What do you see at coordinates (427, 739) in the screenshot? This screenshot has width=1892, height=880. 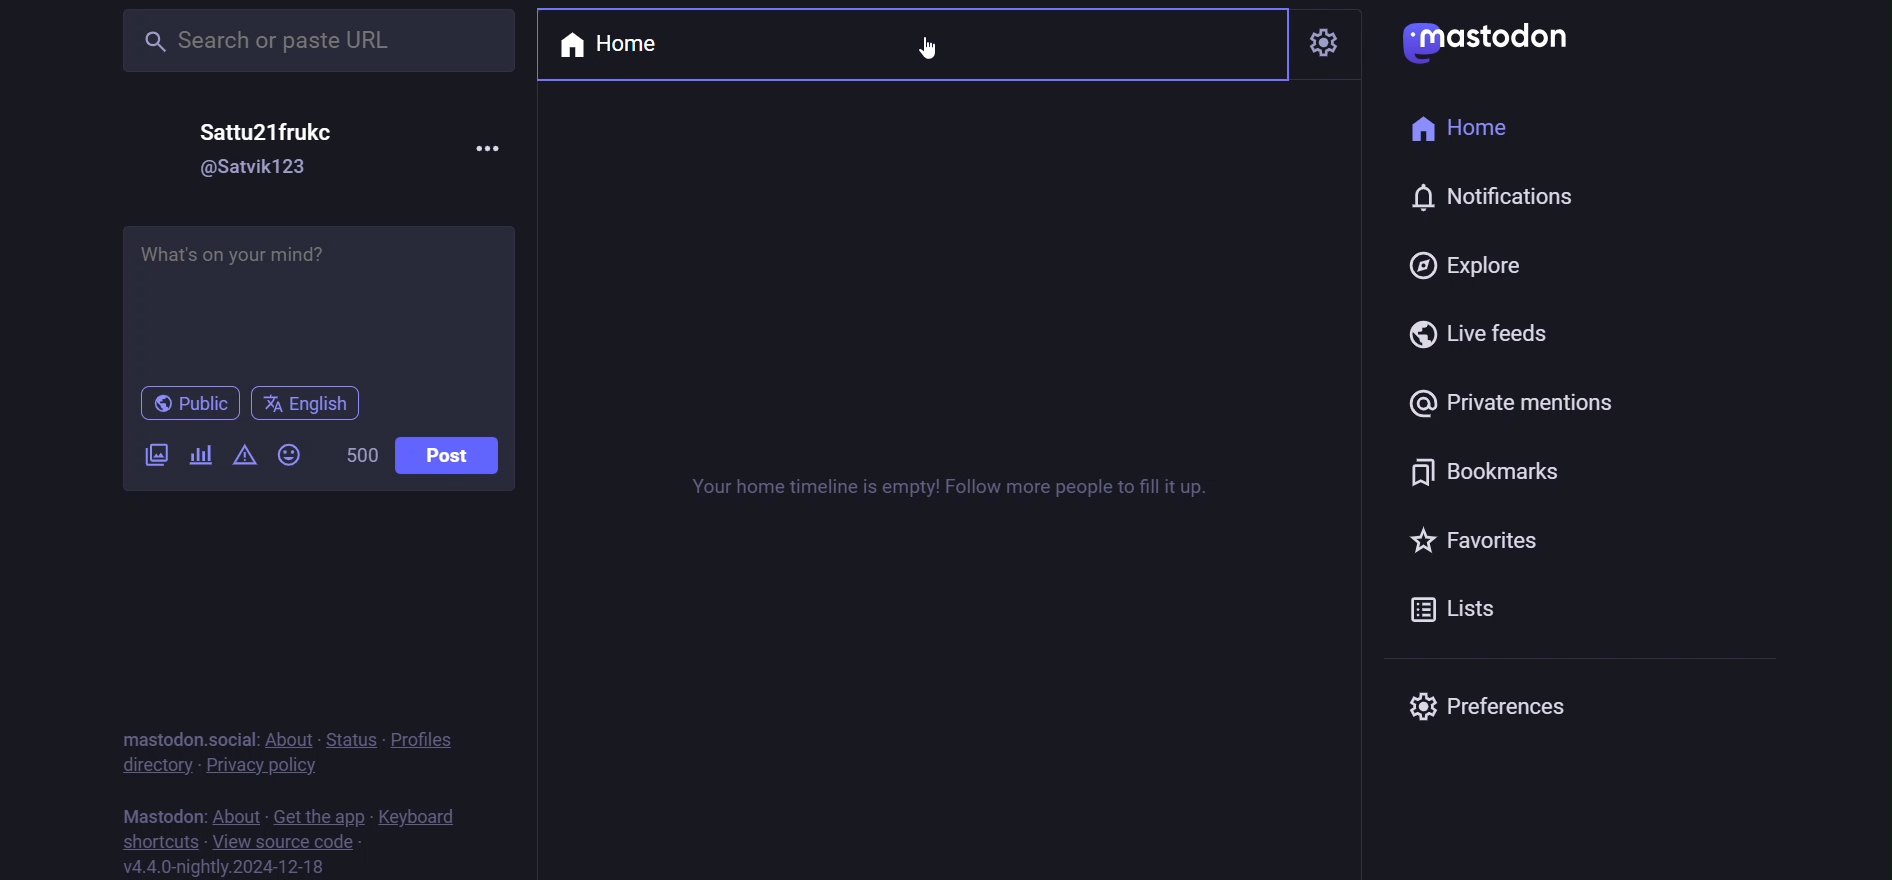 I see `profiles` at bounding box center [427, 739].